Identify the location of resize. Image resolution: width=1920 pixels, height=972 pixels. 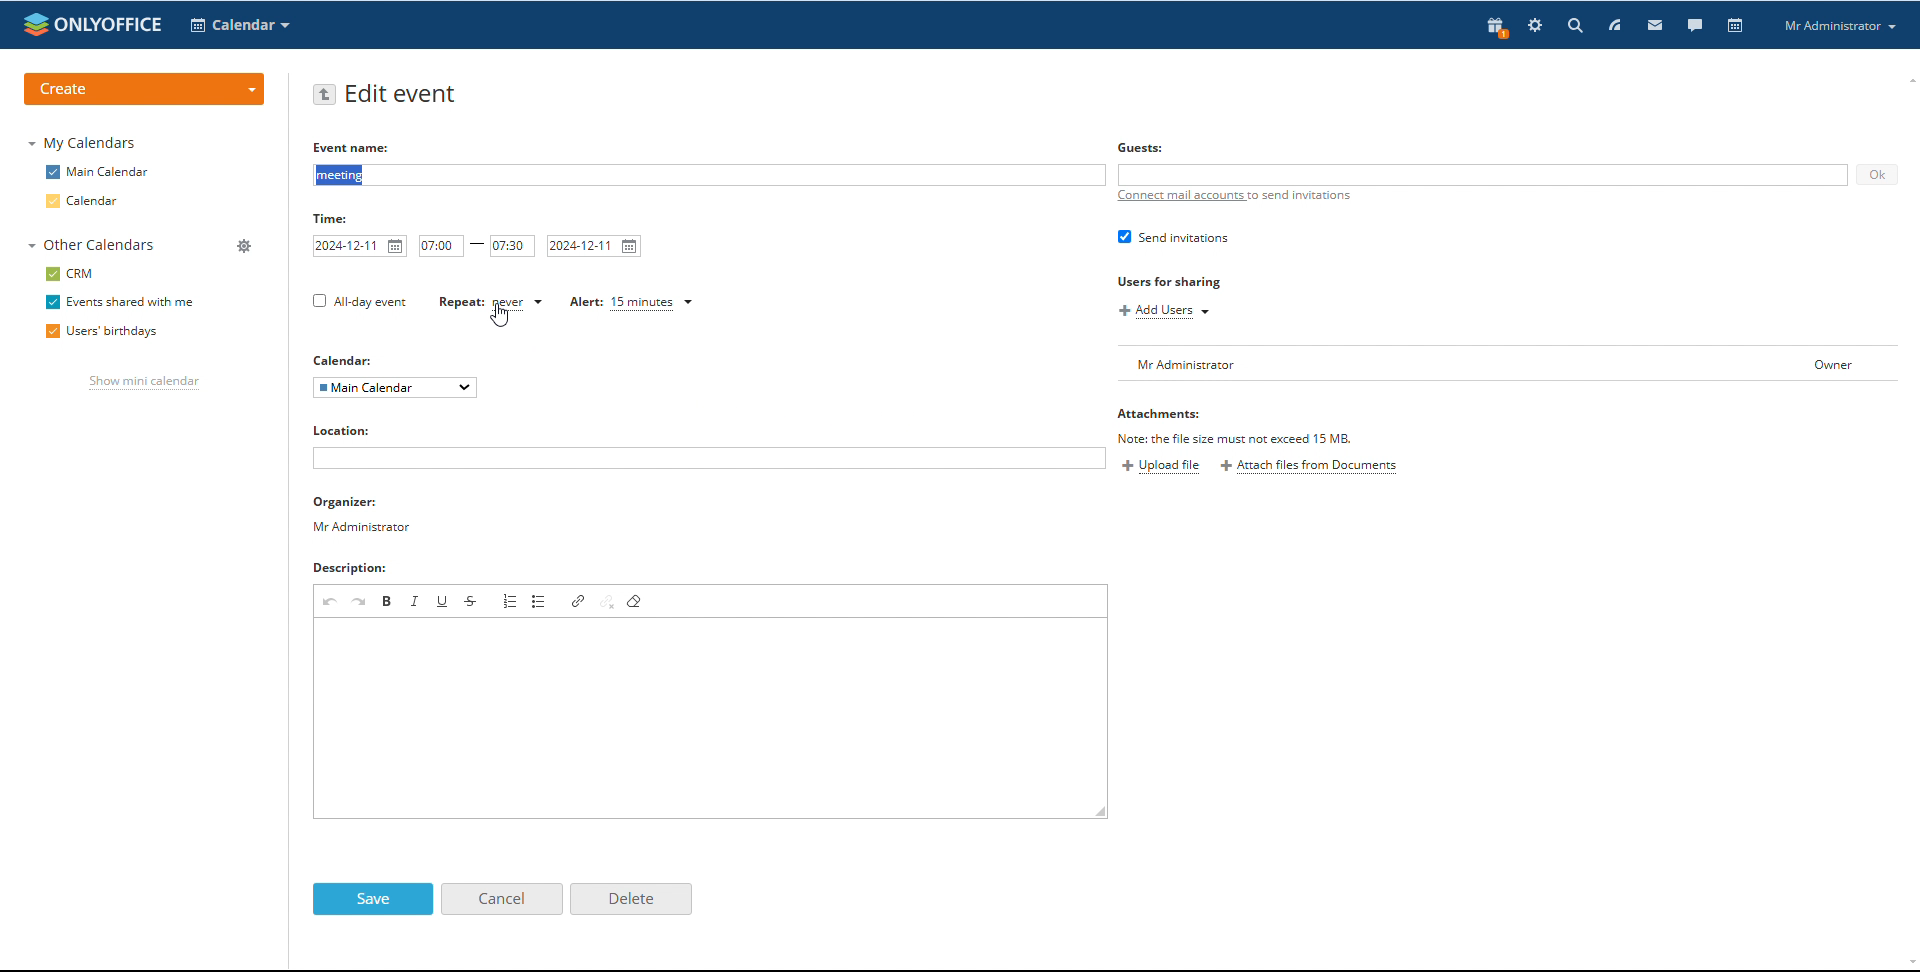
(1102, 812).